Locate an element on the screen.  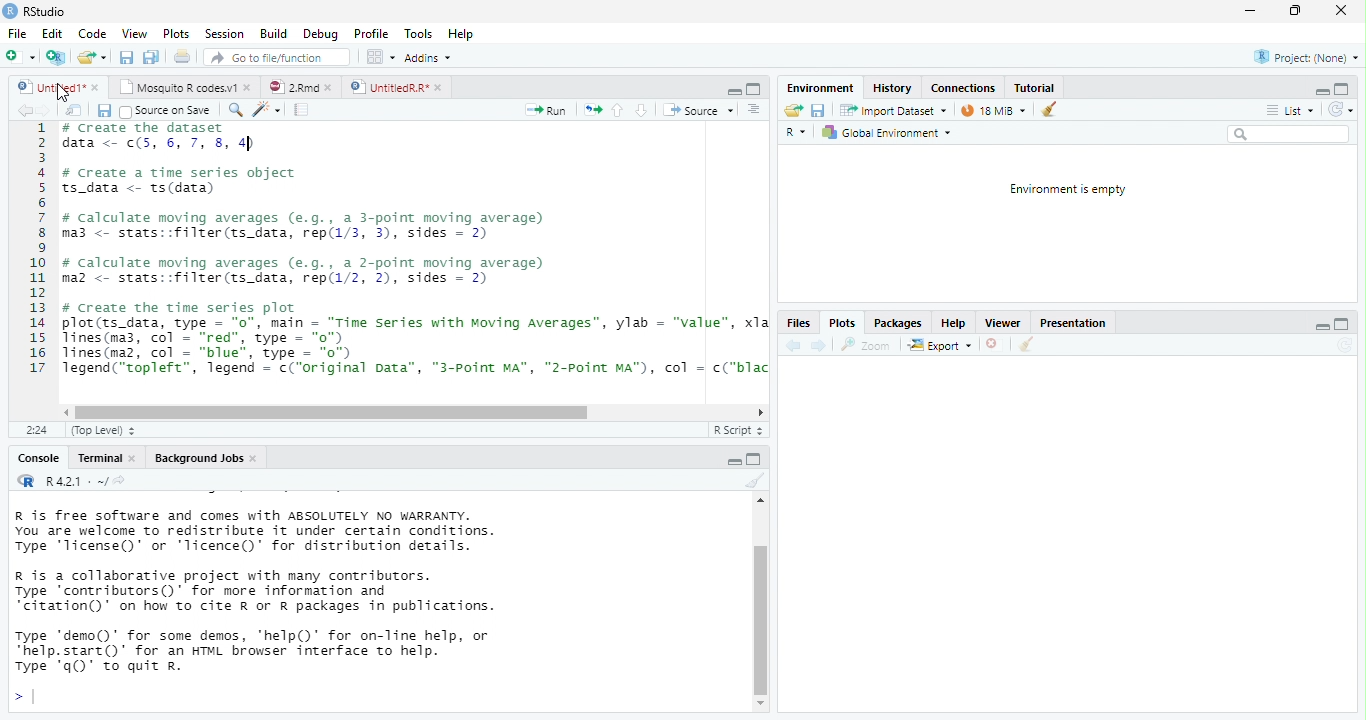
Tutorial is located at coordinates (1035, 87).